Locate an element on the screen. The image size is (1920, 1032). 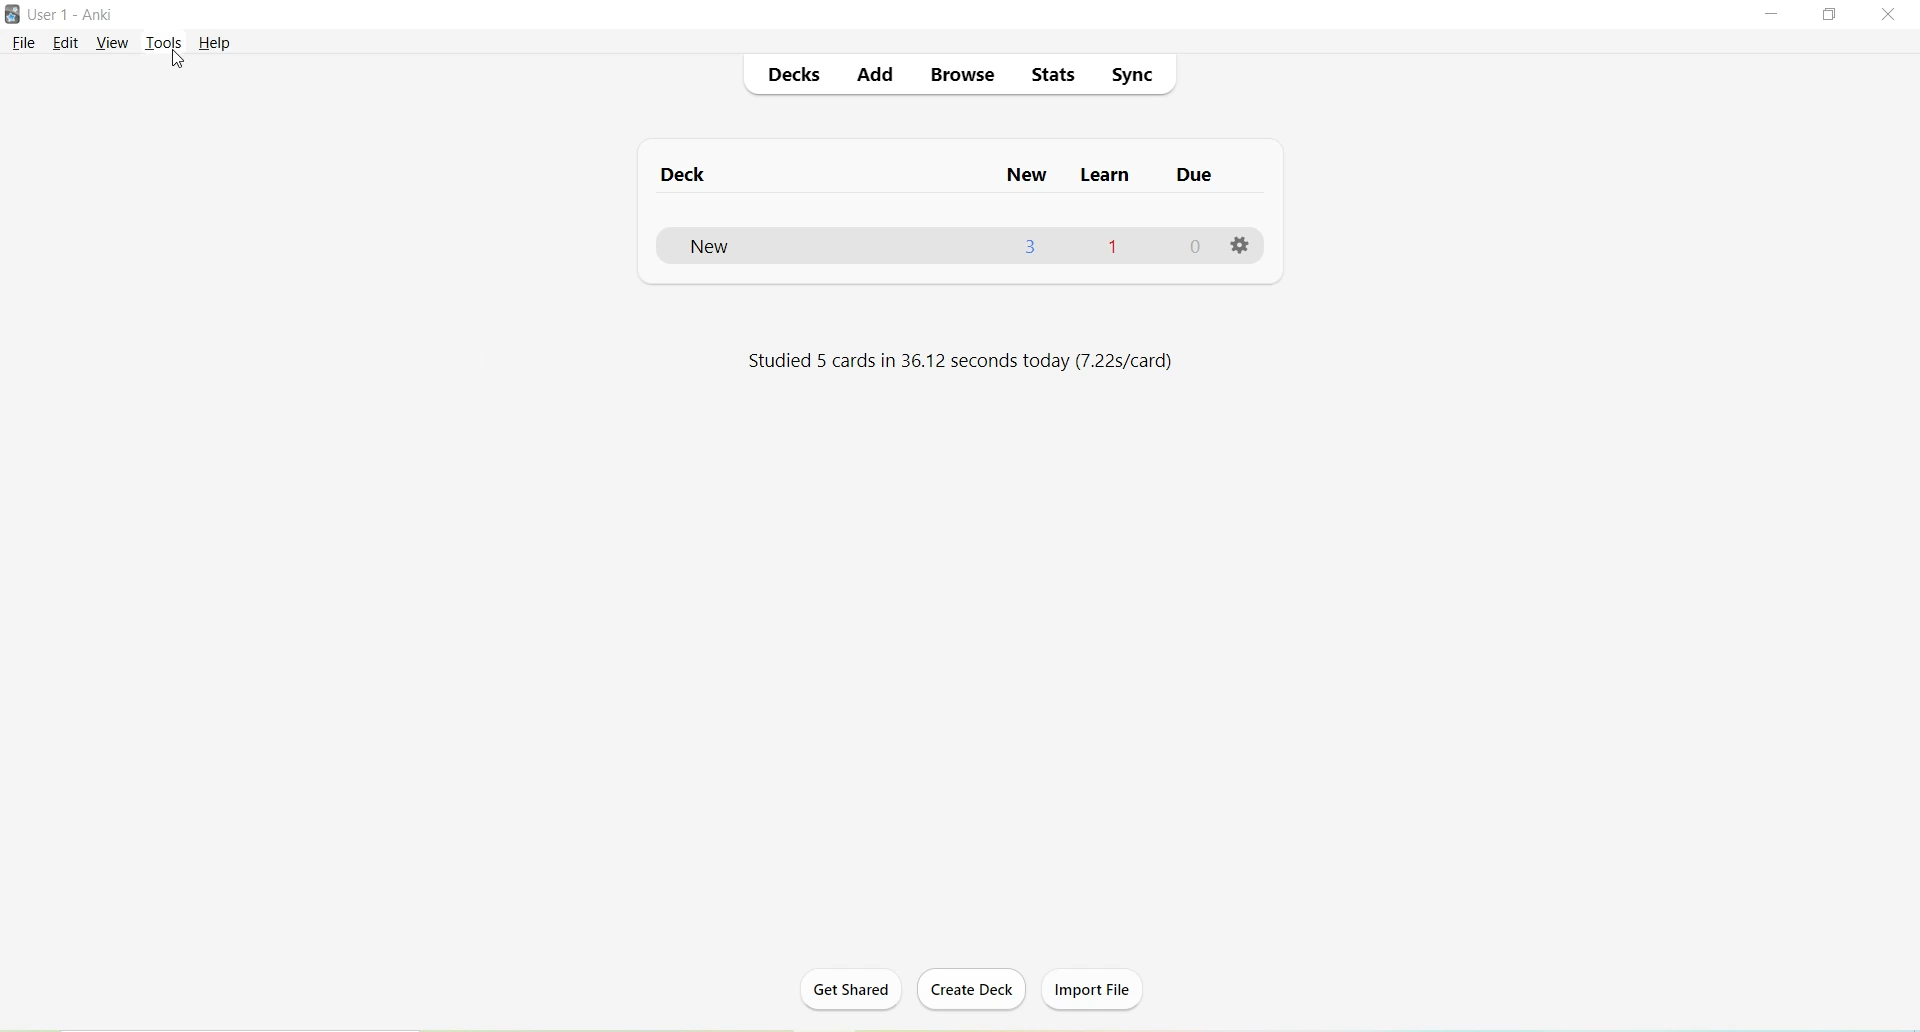
Logo is located at coordinates (15, 15).